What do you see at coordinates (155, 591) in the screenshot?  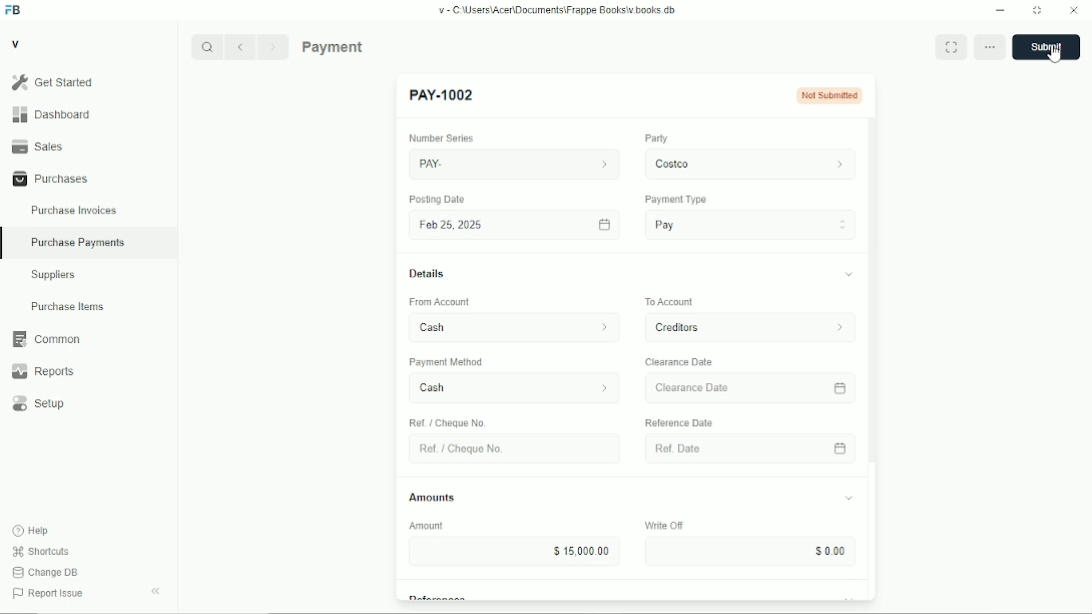 I see `Collapse` at bounding box center [155, 591].